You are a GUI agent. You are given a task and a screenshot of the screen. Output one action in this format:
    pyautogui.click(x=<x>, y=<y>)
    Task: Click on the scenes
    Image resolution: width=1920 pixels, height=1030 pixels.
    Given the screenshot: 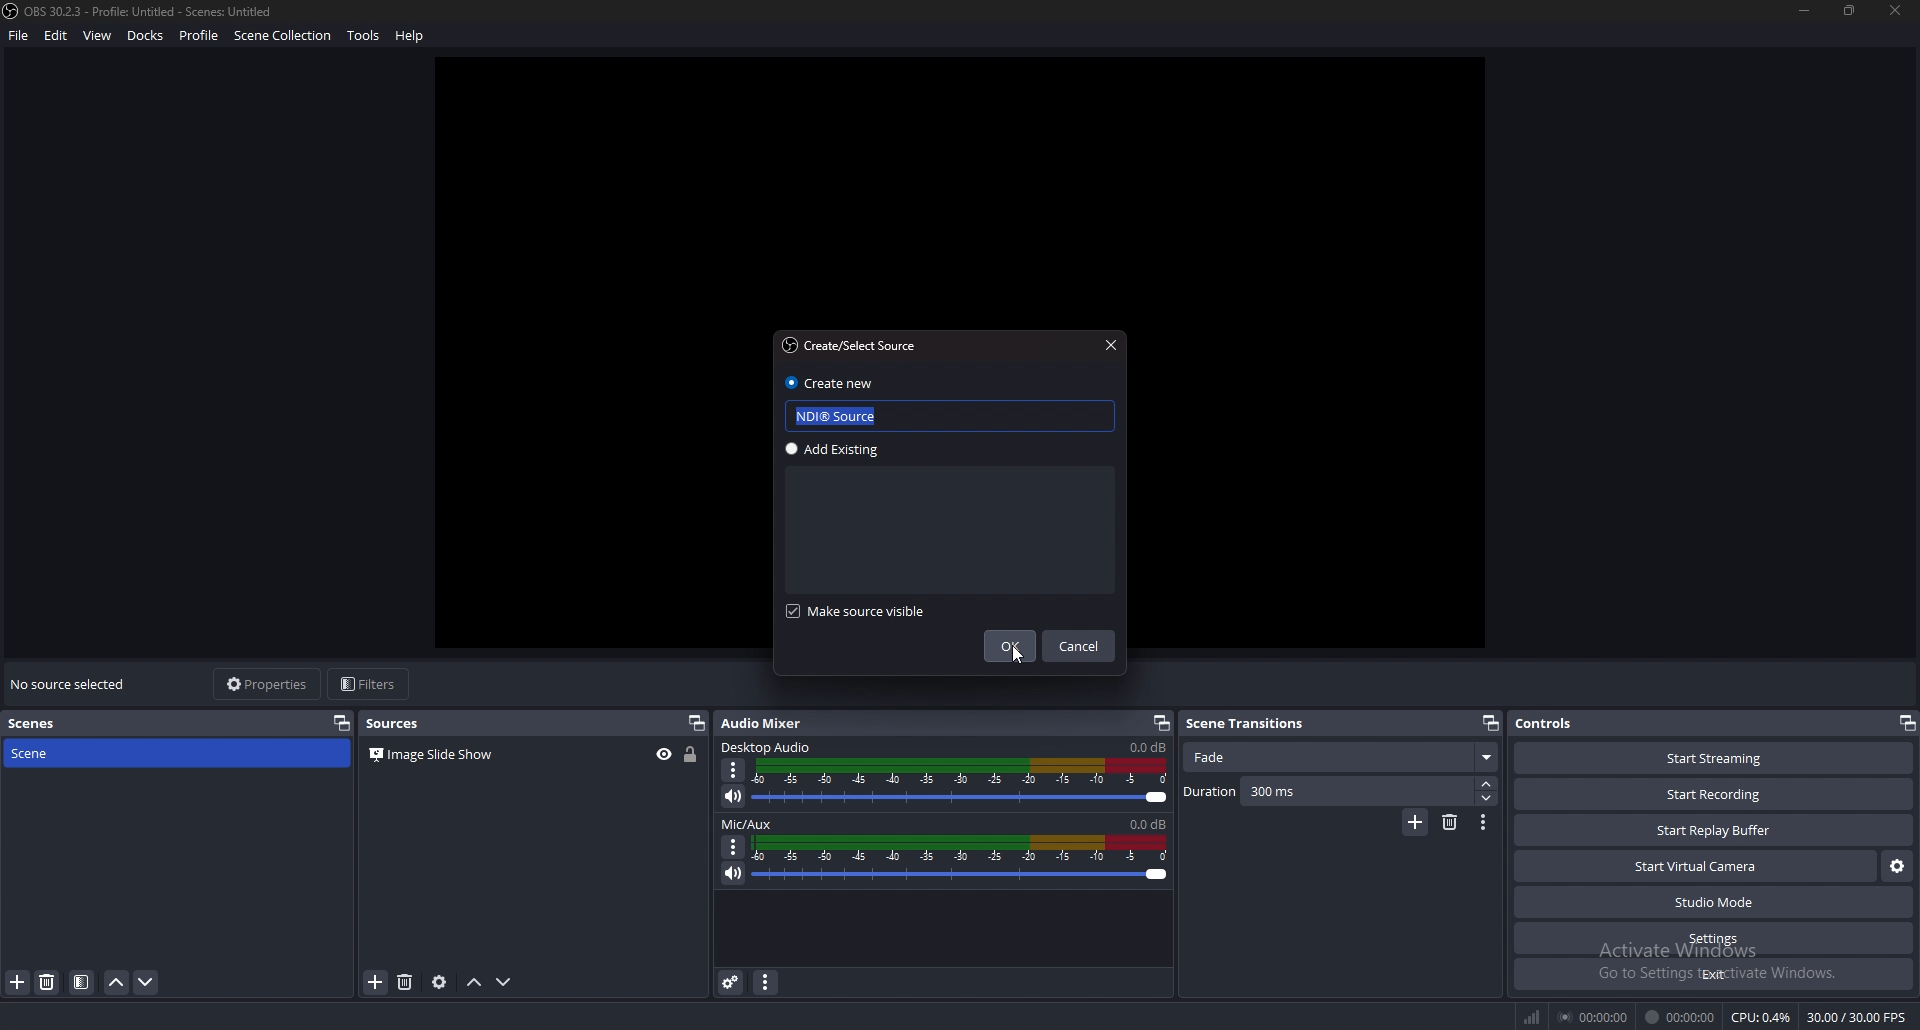 What is the action you would take?
    pyautogui.click(x=51, y=723)
    